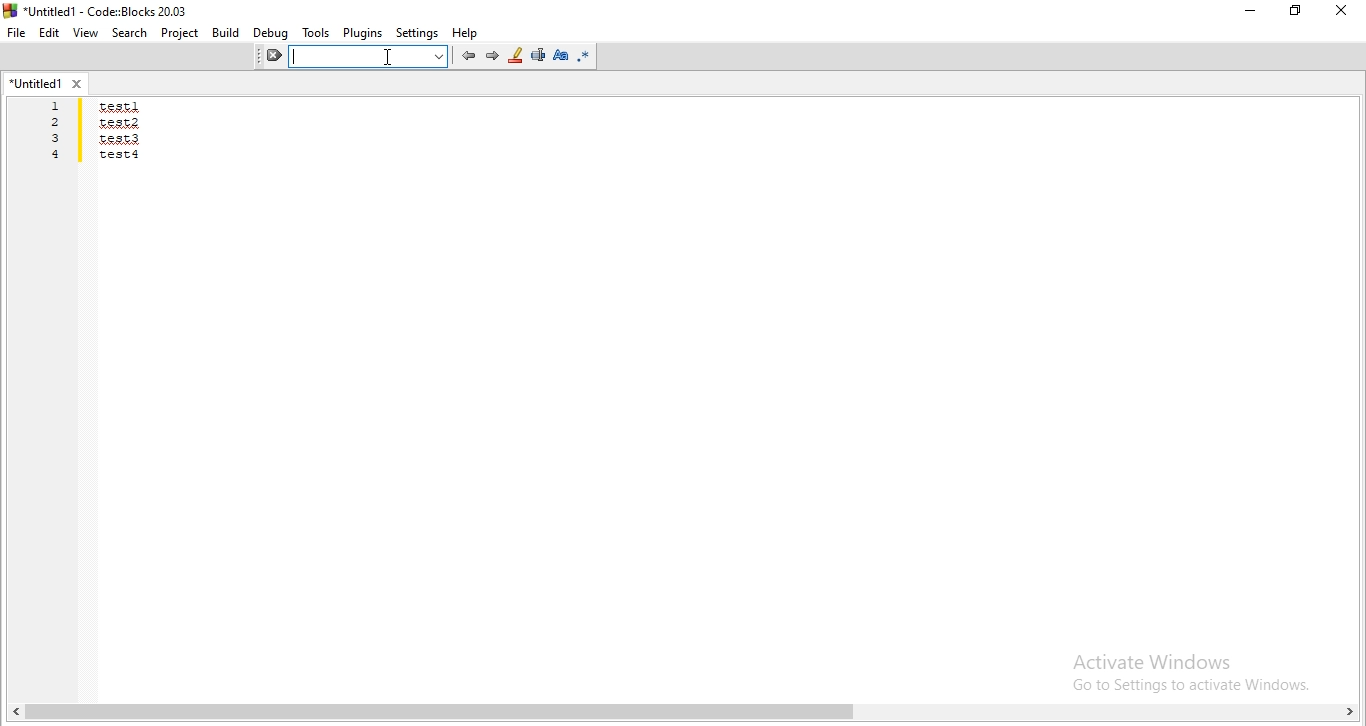  Describe the element at coordinates (418, 34) in the screenshot. I see `Settings` at that location.